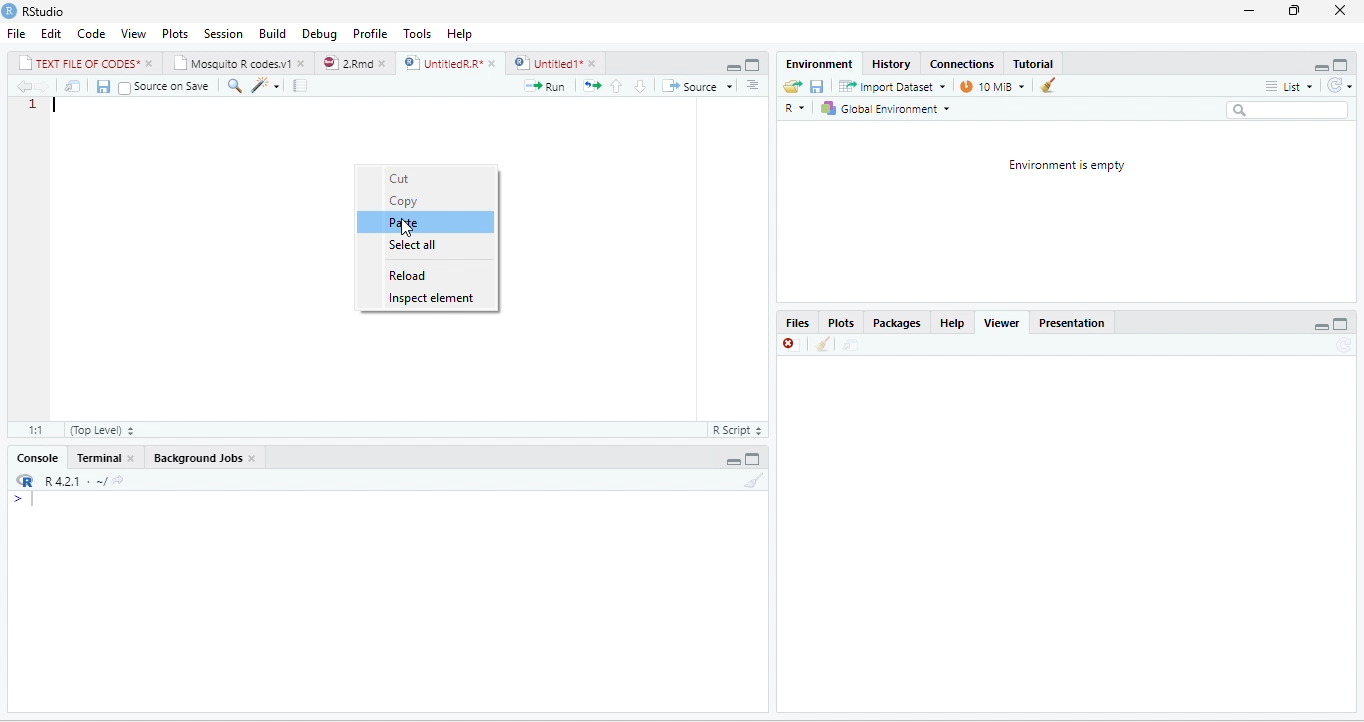  I want to click on close, so click(384, 62).